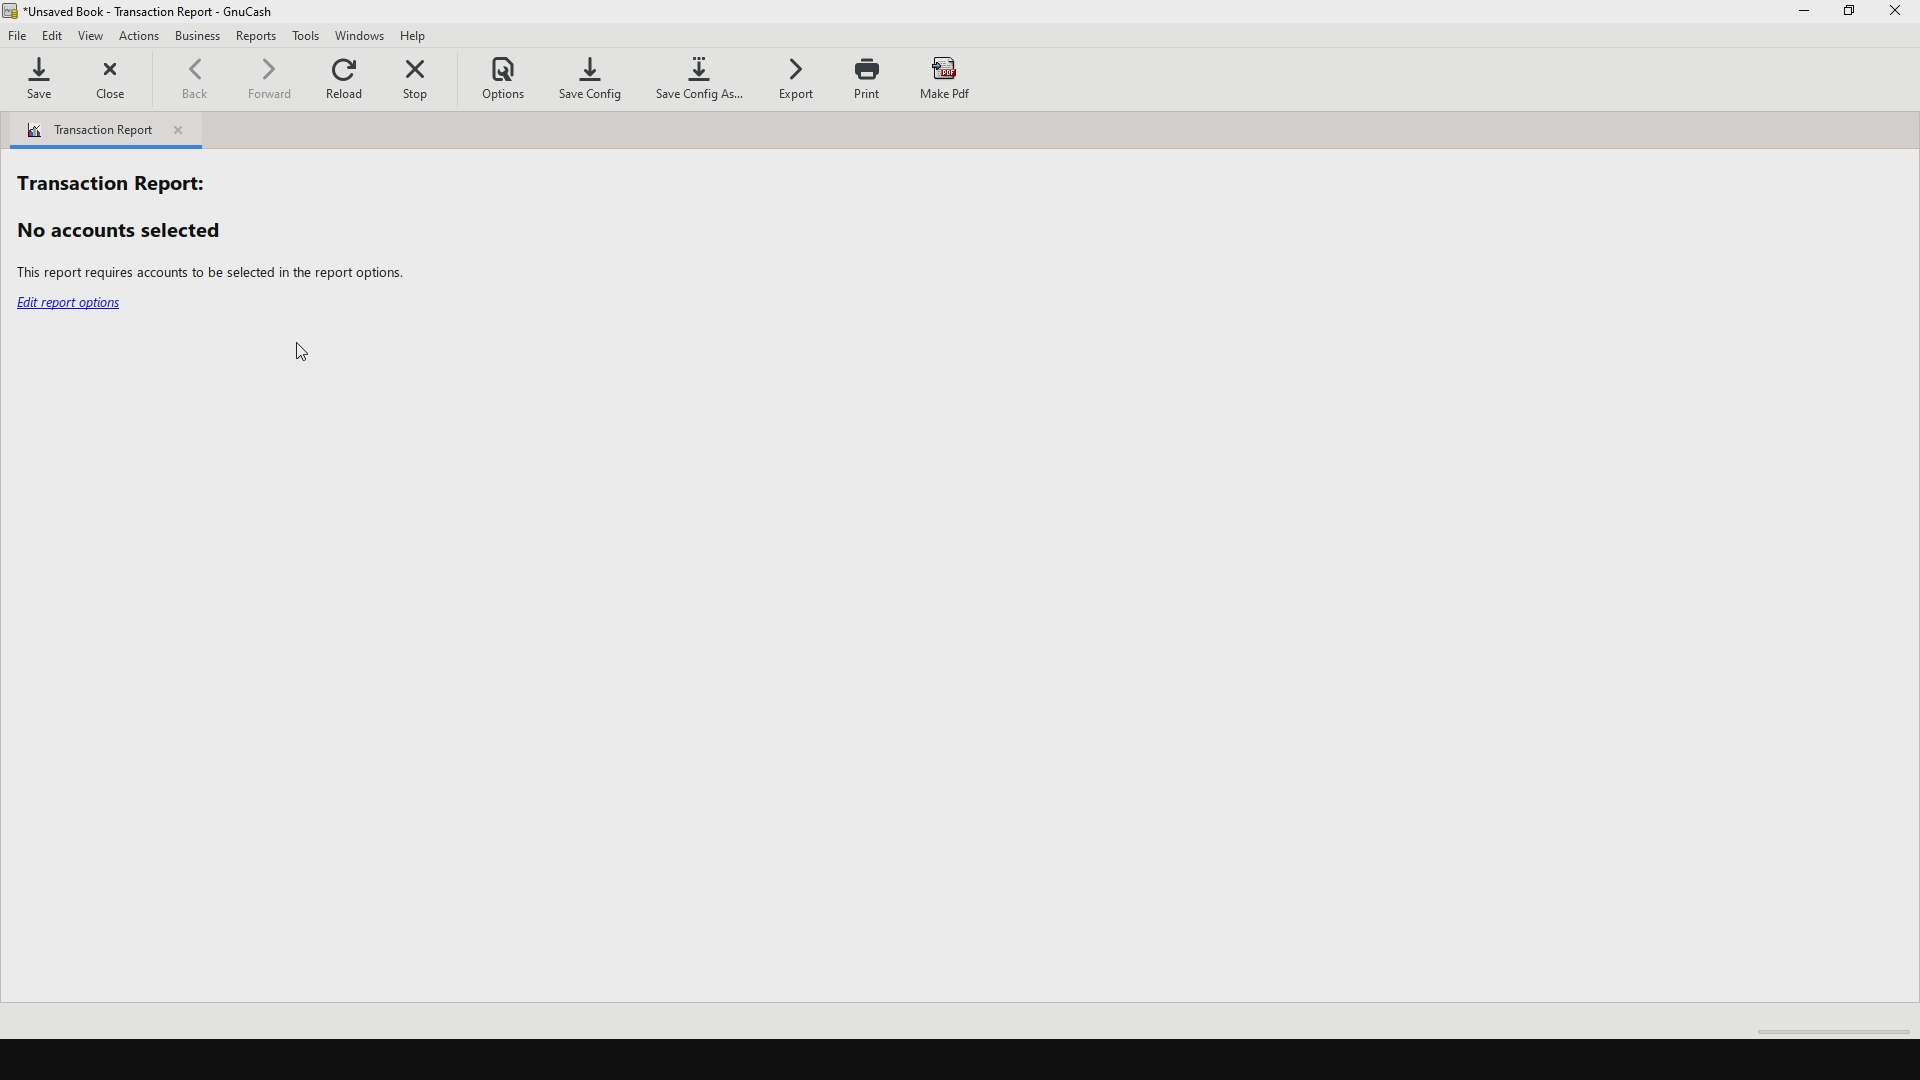  I want to click on maximize, so click(1852, 18).